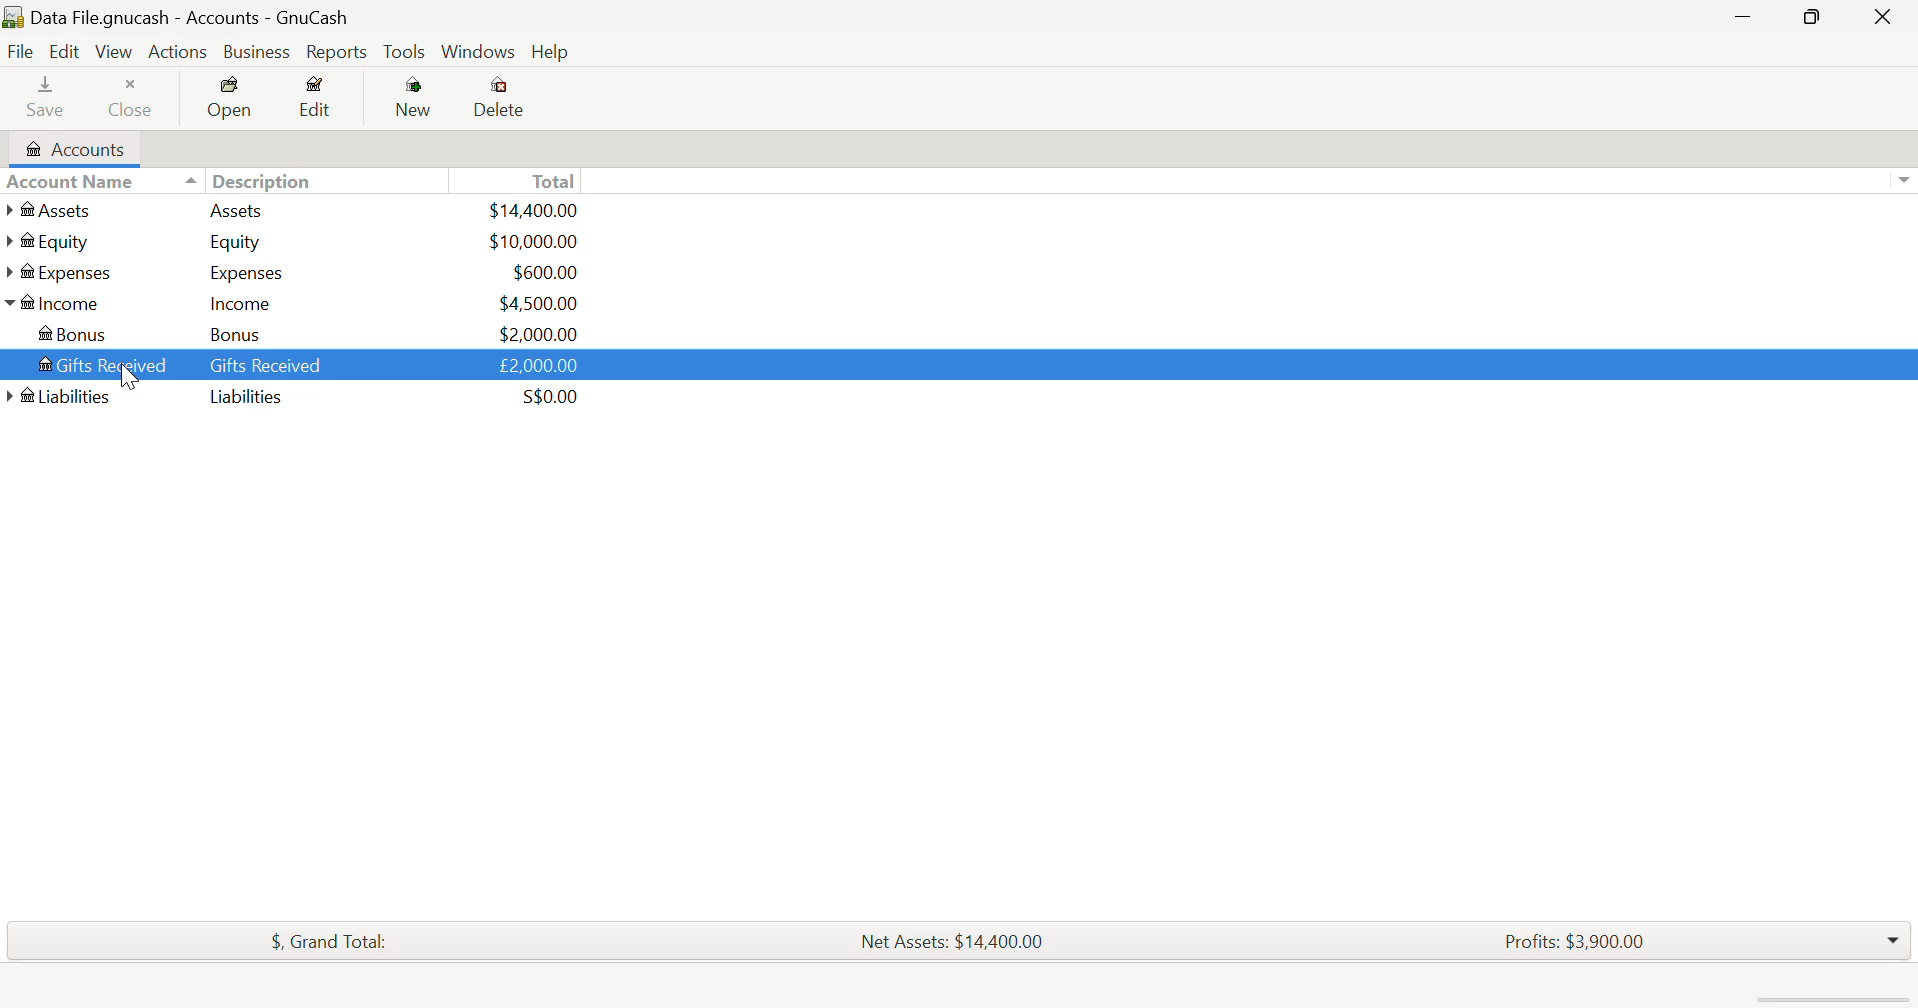 The image size is (1918, 1008). Describe the element at coordinates (537, 333) in the screenshot. I see `USD` at that location.